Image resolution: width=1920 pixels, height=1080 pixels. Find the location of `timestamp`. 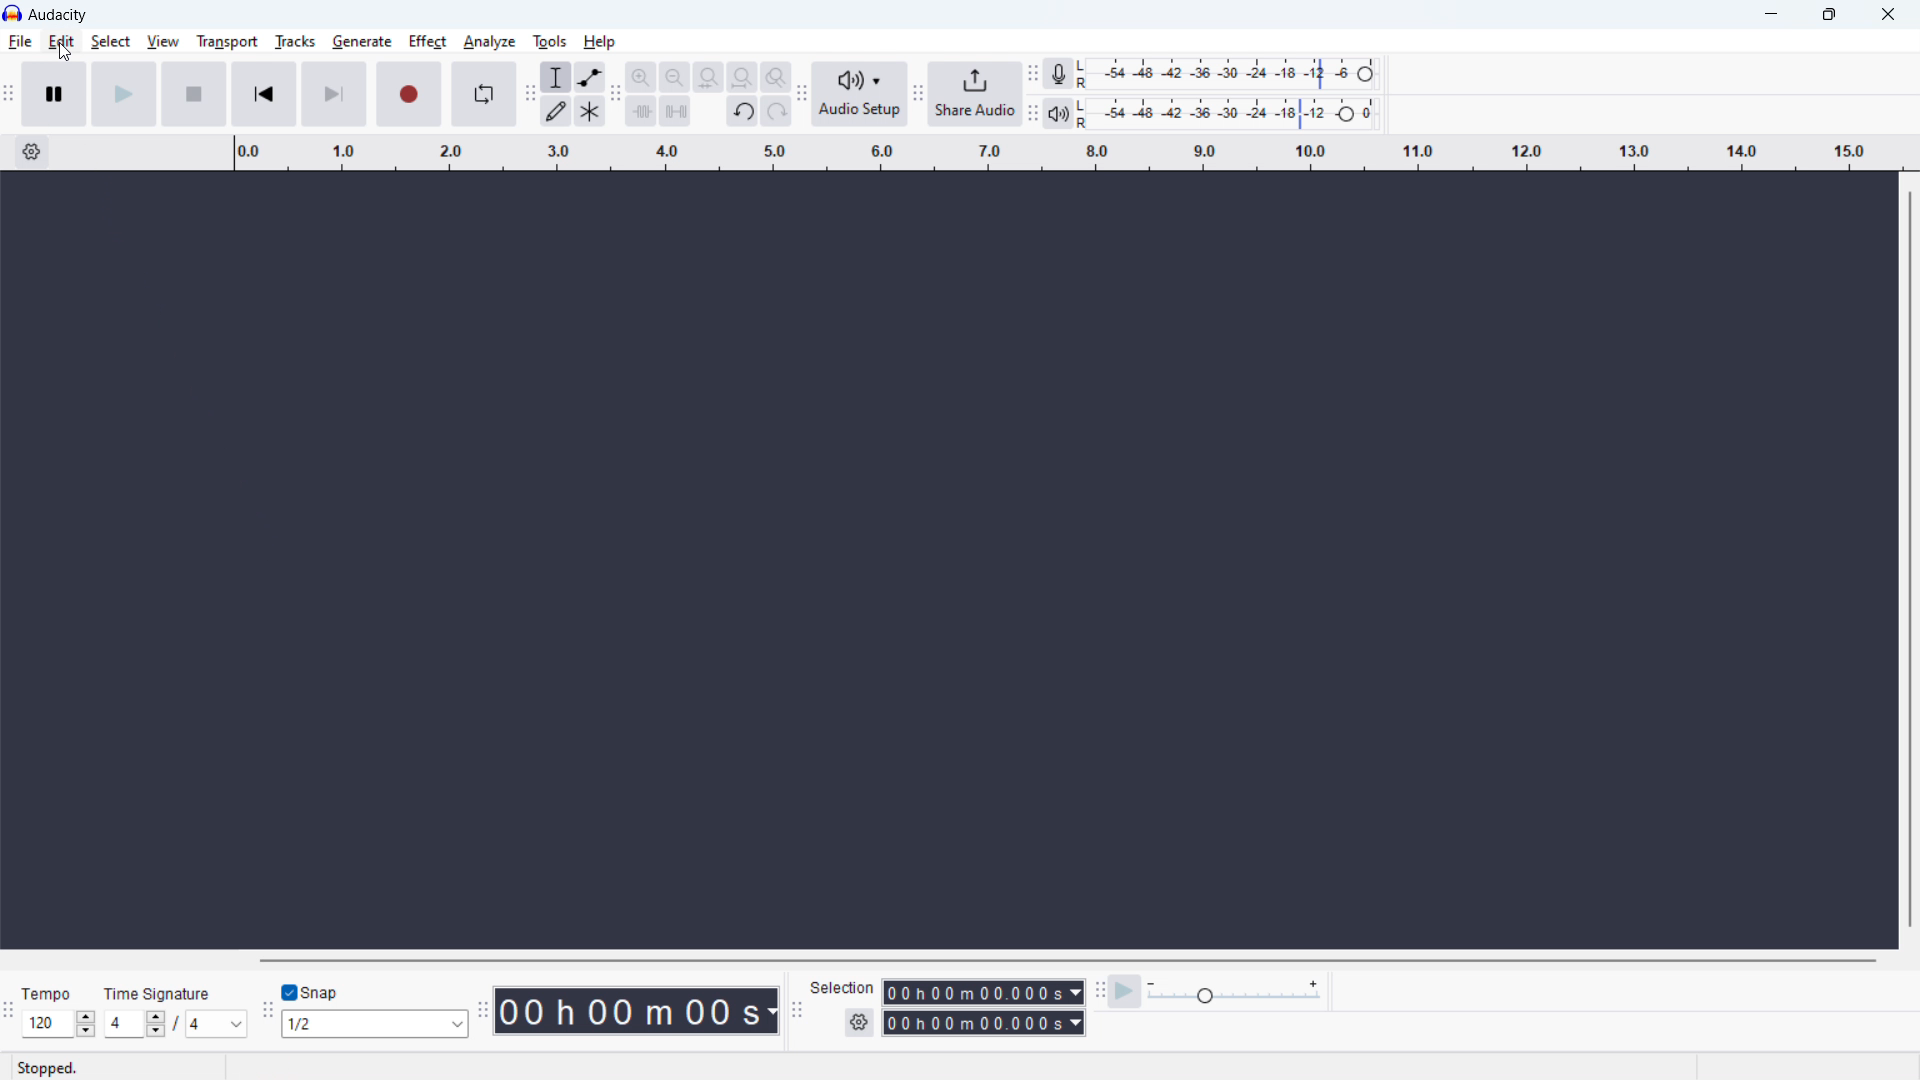

timestamp is located at coordinates (627, 1011).